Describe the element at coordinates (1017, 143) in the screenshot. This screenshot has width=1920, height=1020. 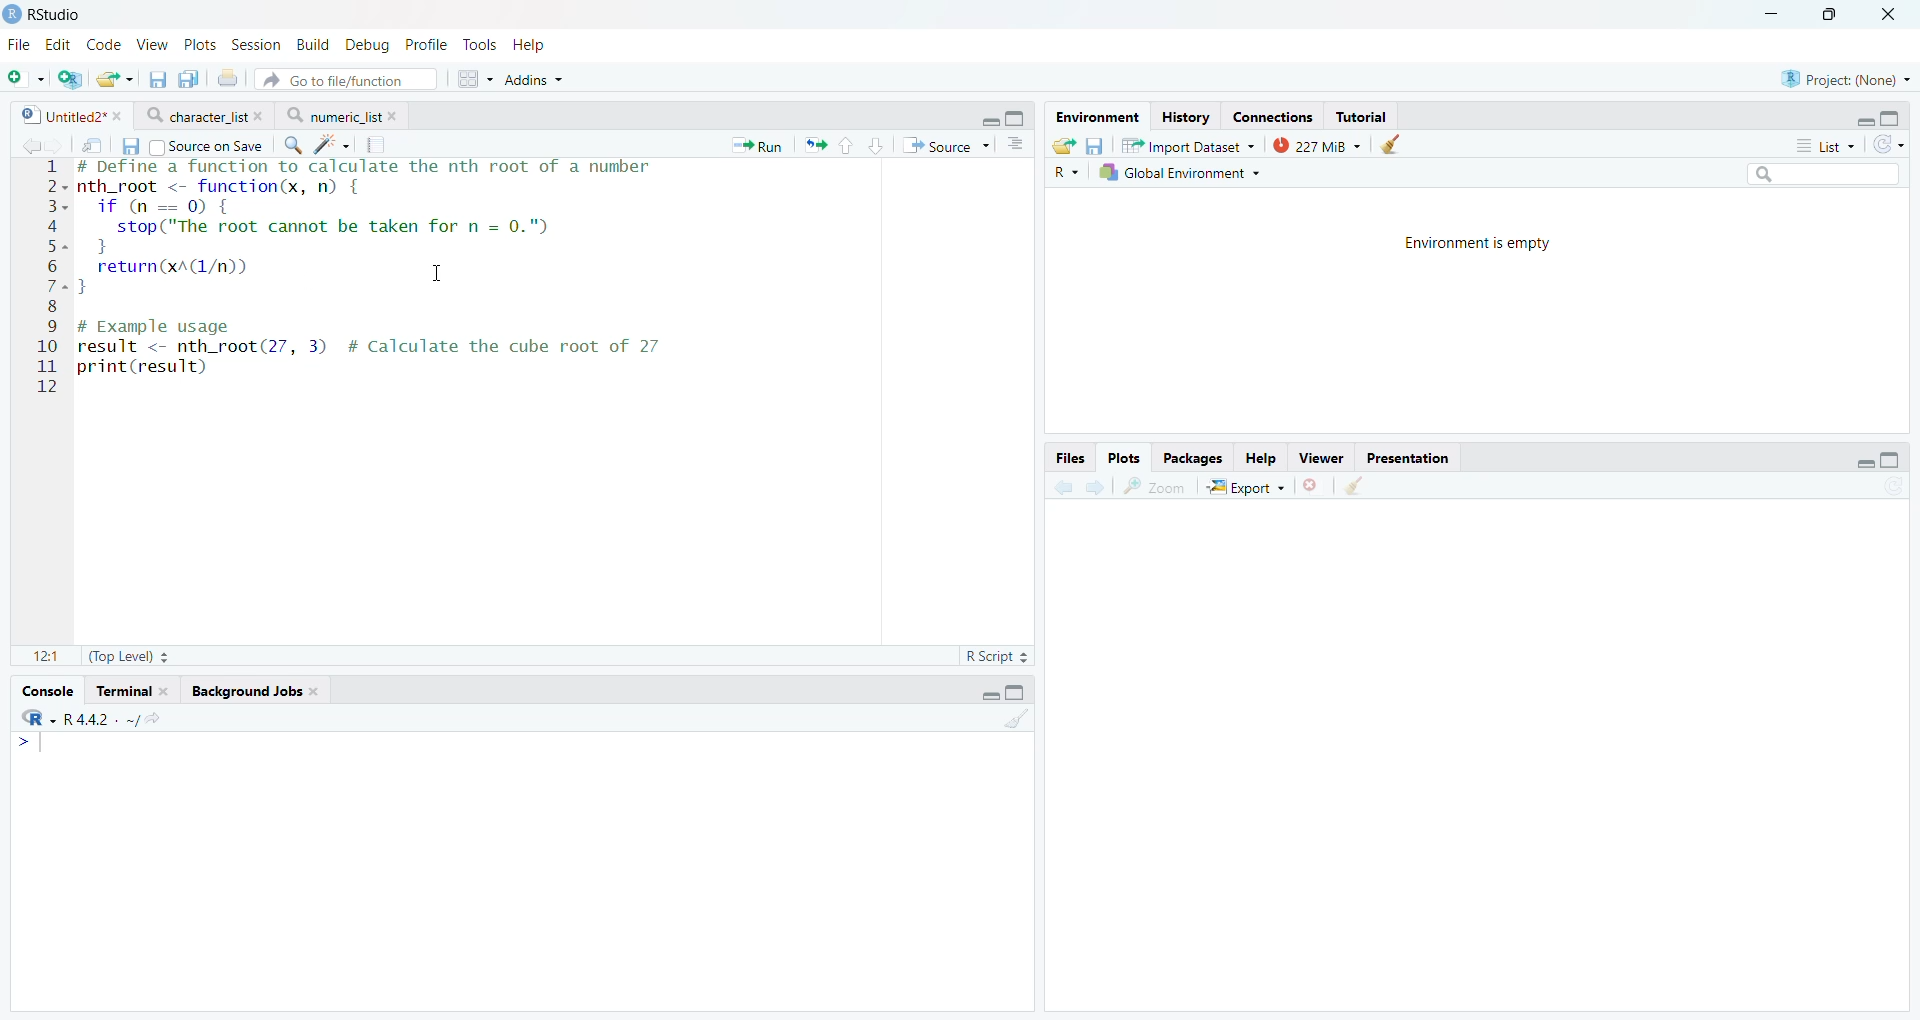
I see `Show document outline` at that location.